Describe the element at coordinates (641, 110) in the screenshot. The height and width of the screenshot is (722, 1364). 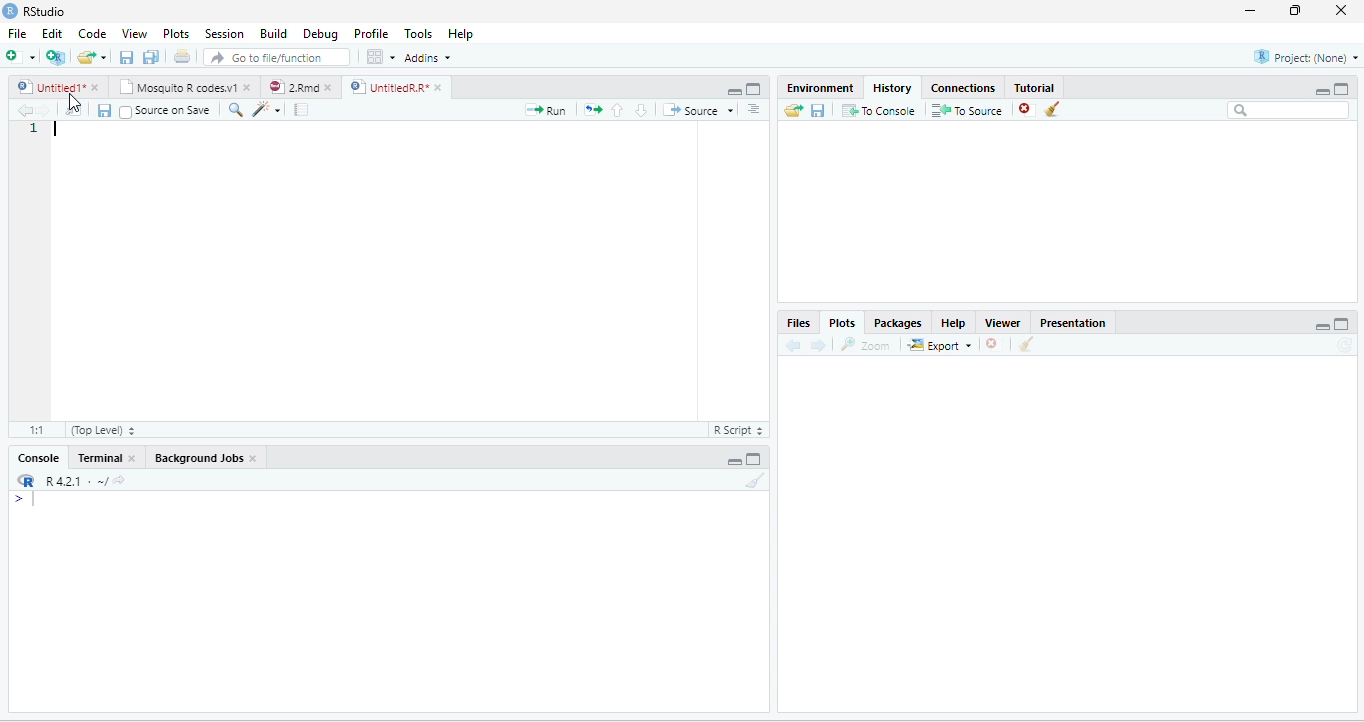
I see `Go to next section/chunk` at that location.